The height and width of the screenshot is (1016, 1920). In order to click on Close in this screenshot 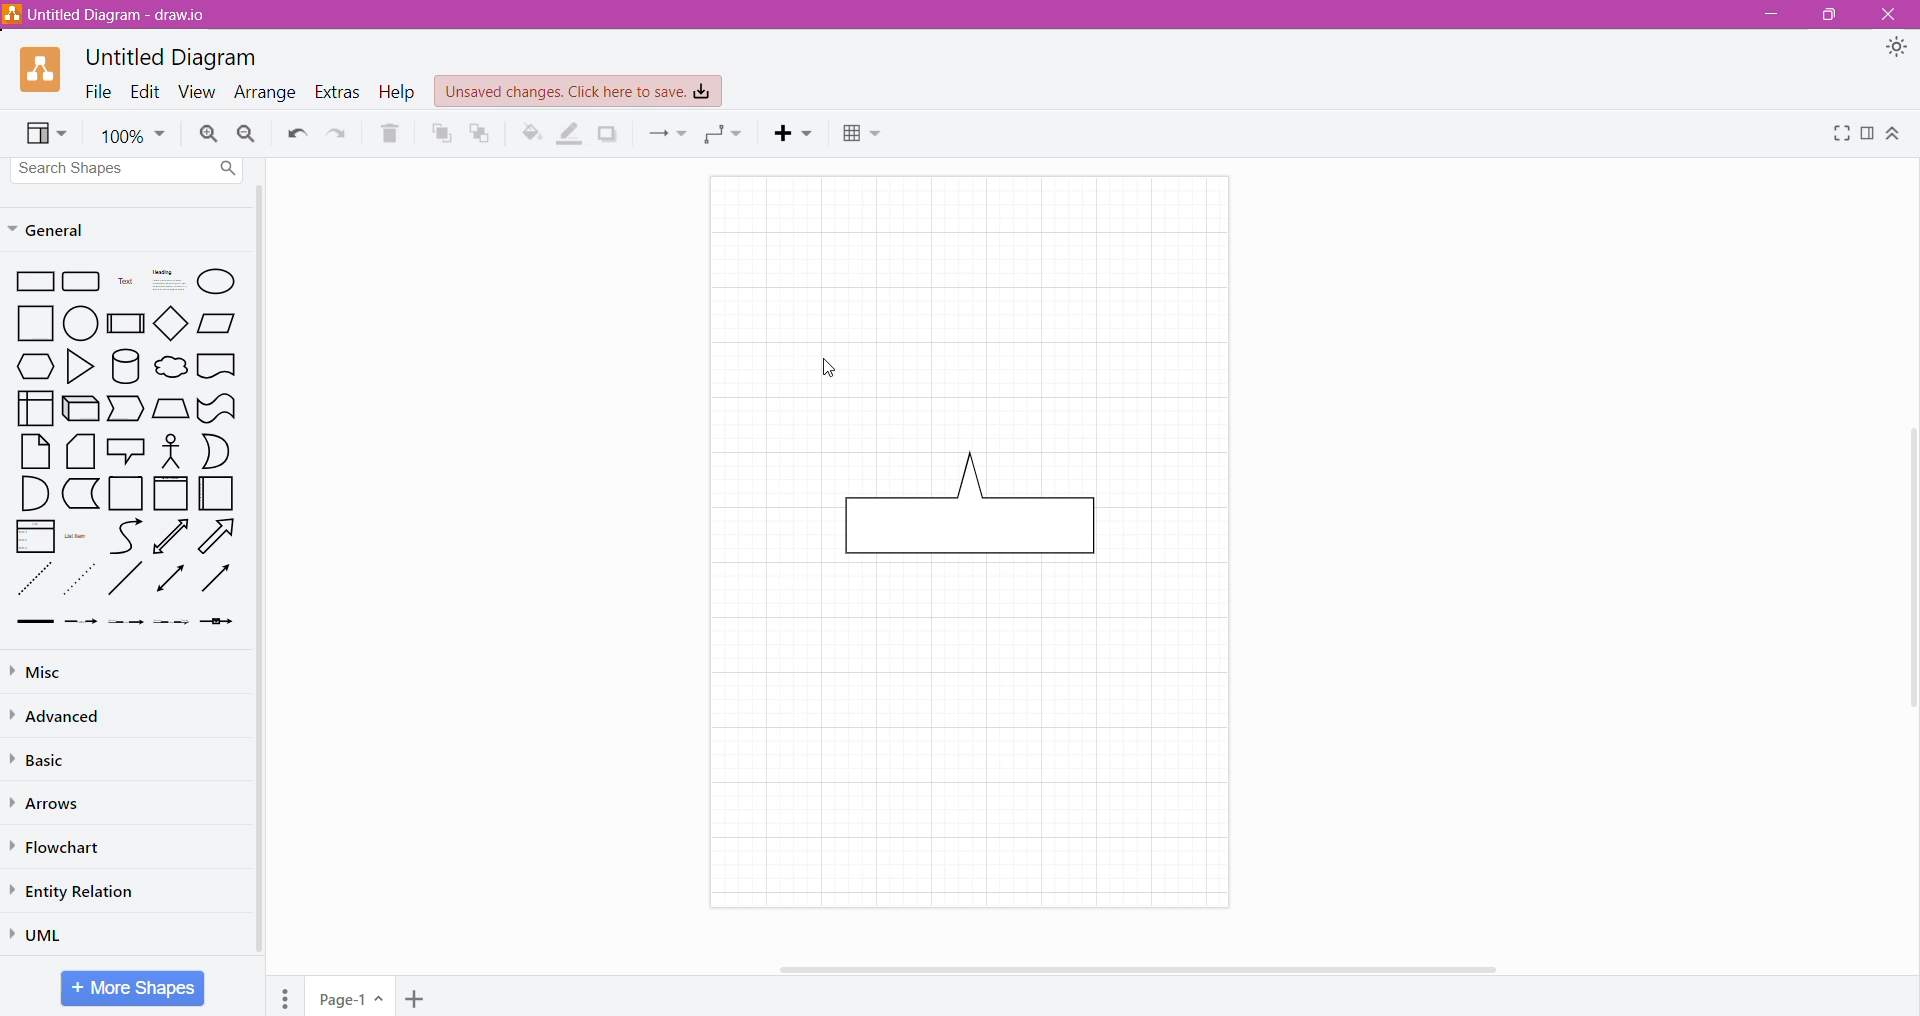, I will do `click(1891, 15)`.